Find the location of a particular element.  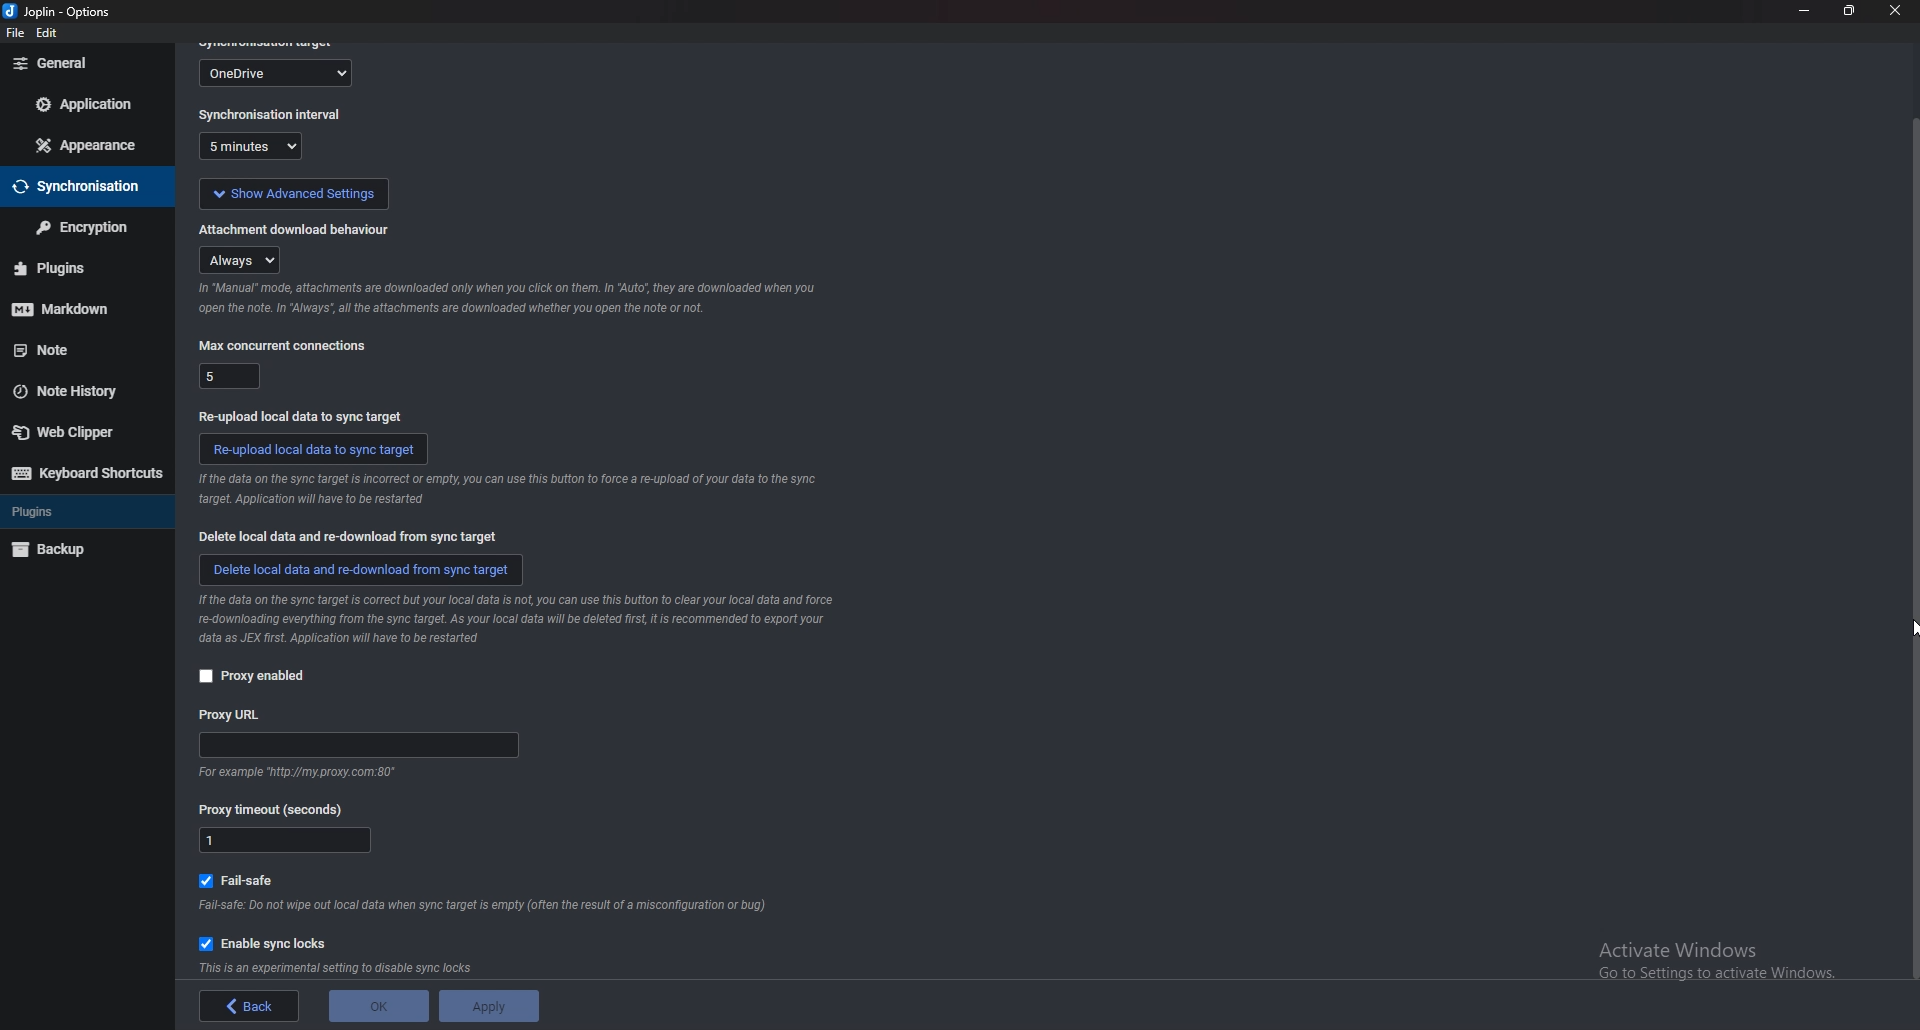

max concurrent connections is located at coordinates (282, 345).